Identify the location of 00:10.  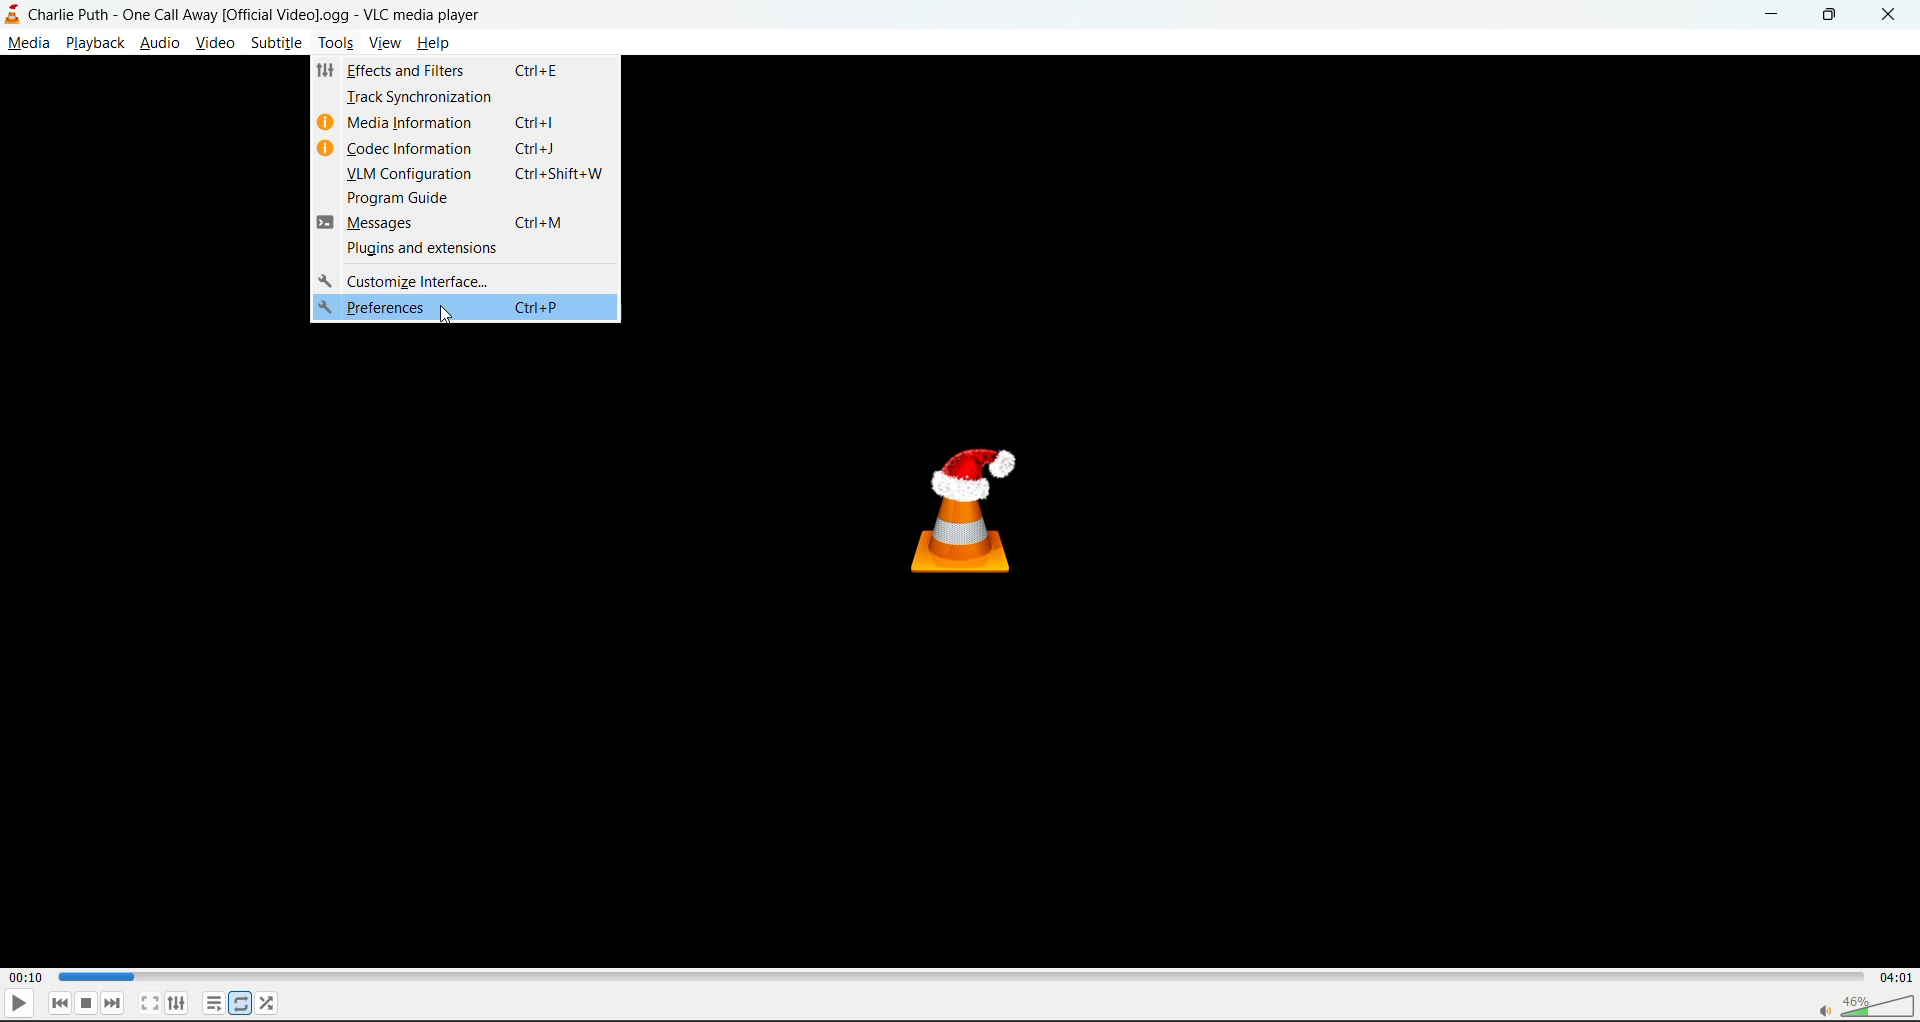
(28, 973).